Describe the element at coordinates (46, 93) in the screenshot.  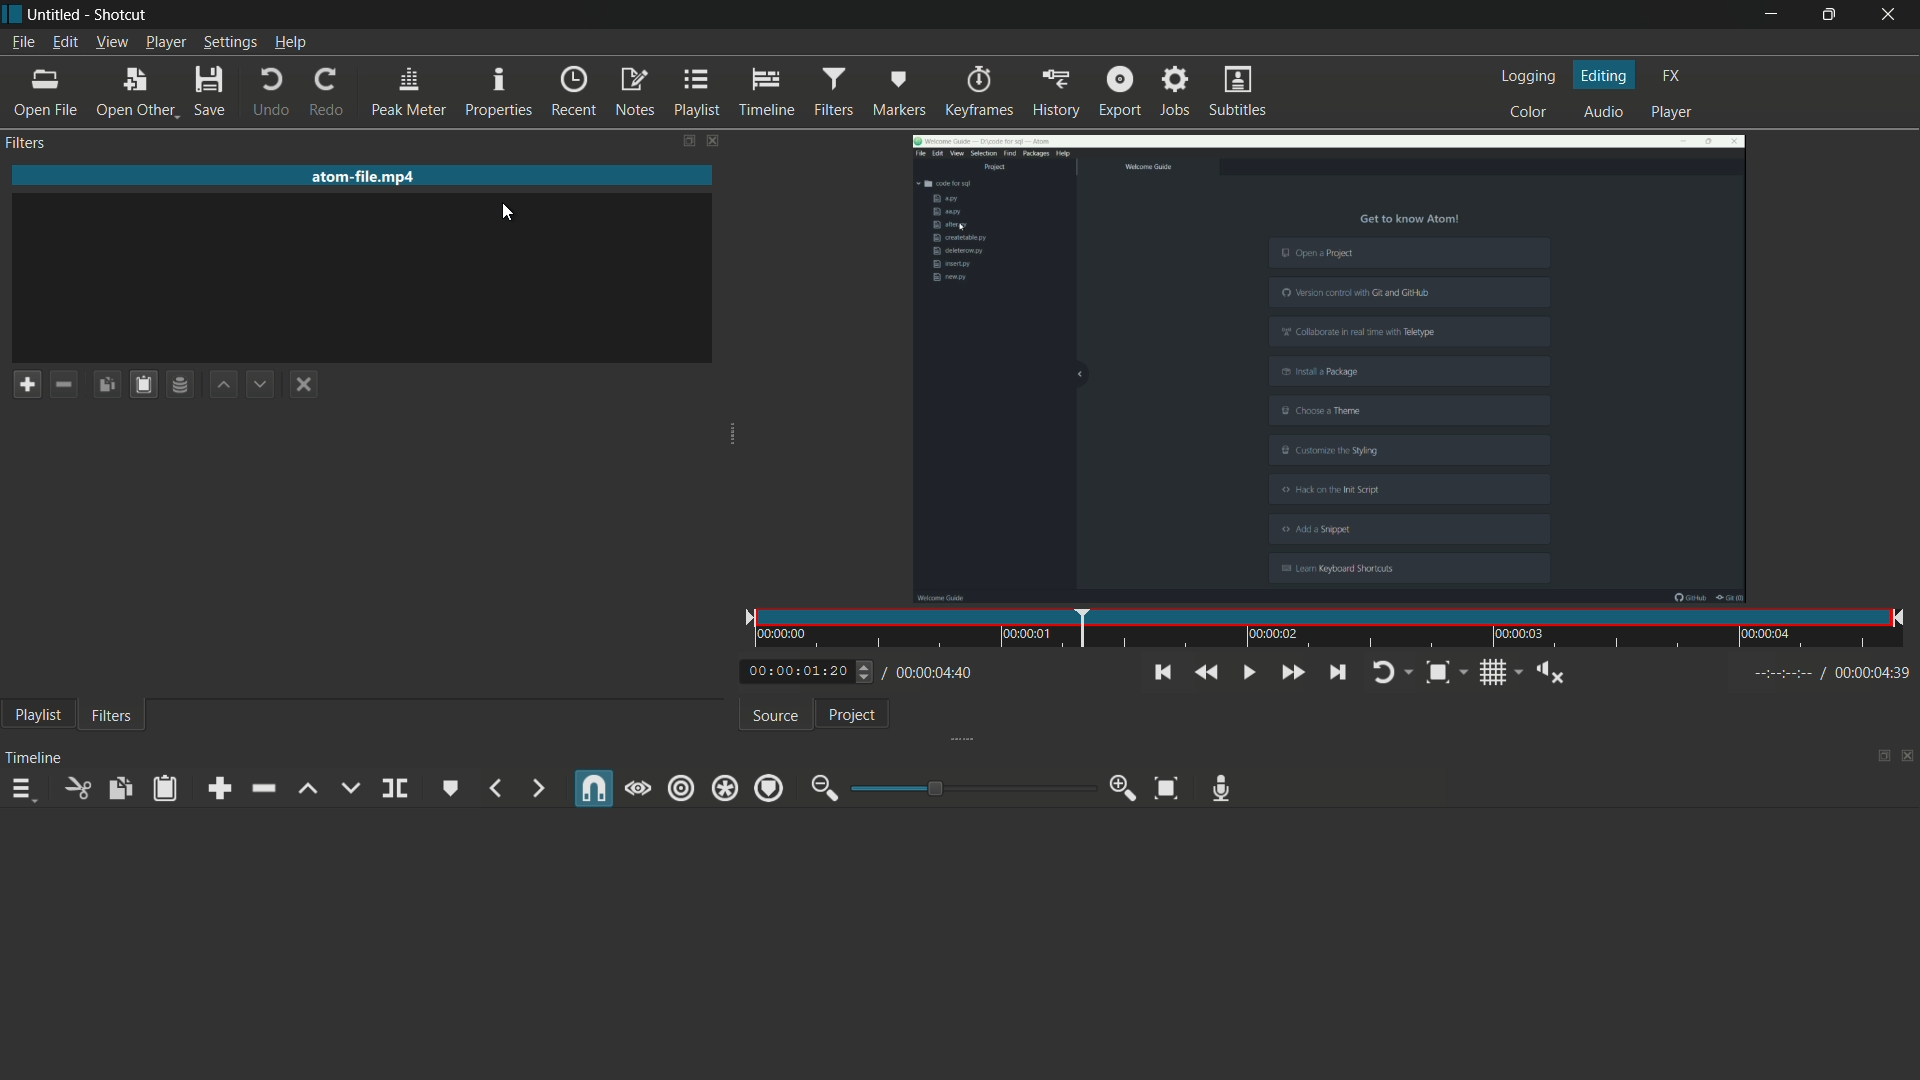
I see `open file` at that location.